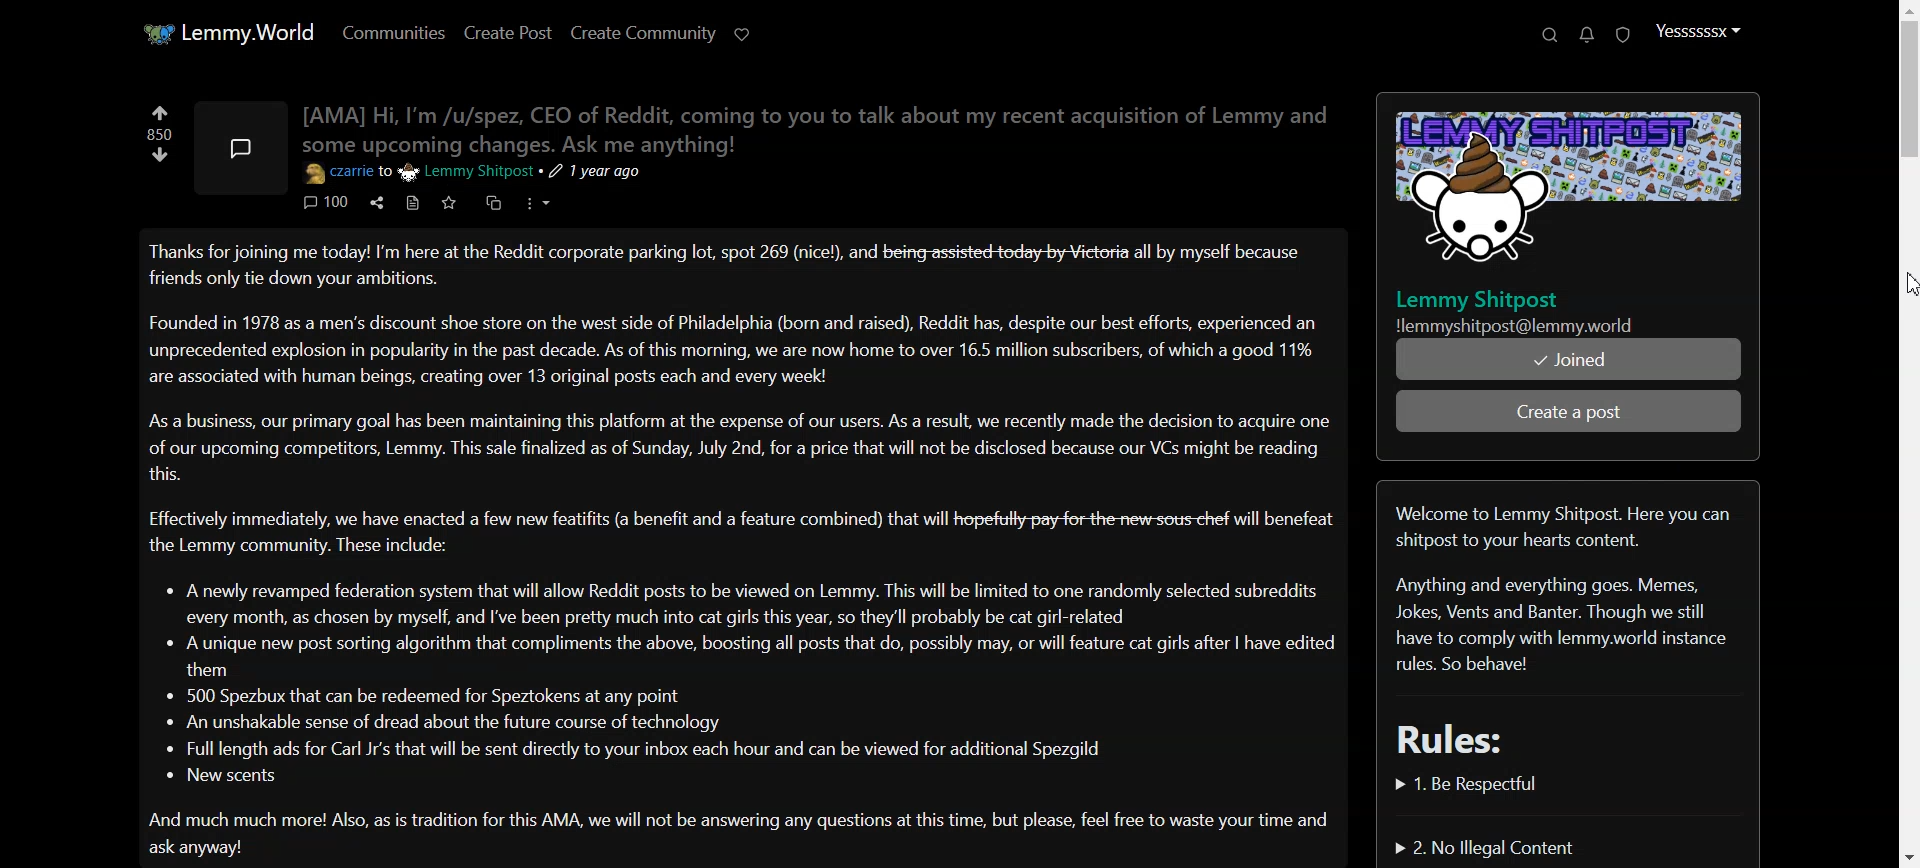 This screenshot has height=868, width=1920. What do you see at coordinates (1570, 629) in the screenshot?
I see `Text` at bounding box center [1570, 629].